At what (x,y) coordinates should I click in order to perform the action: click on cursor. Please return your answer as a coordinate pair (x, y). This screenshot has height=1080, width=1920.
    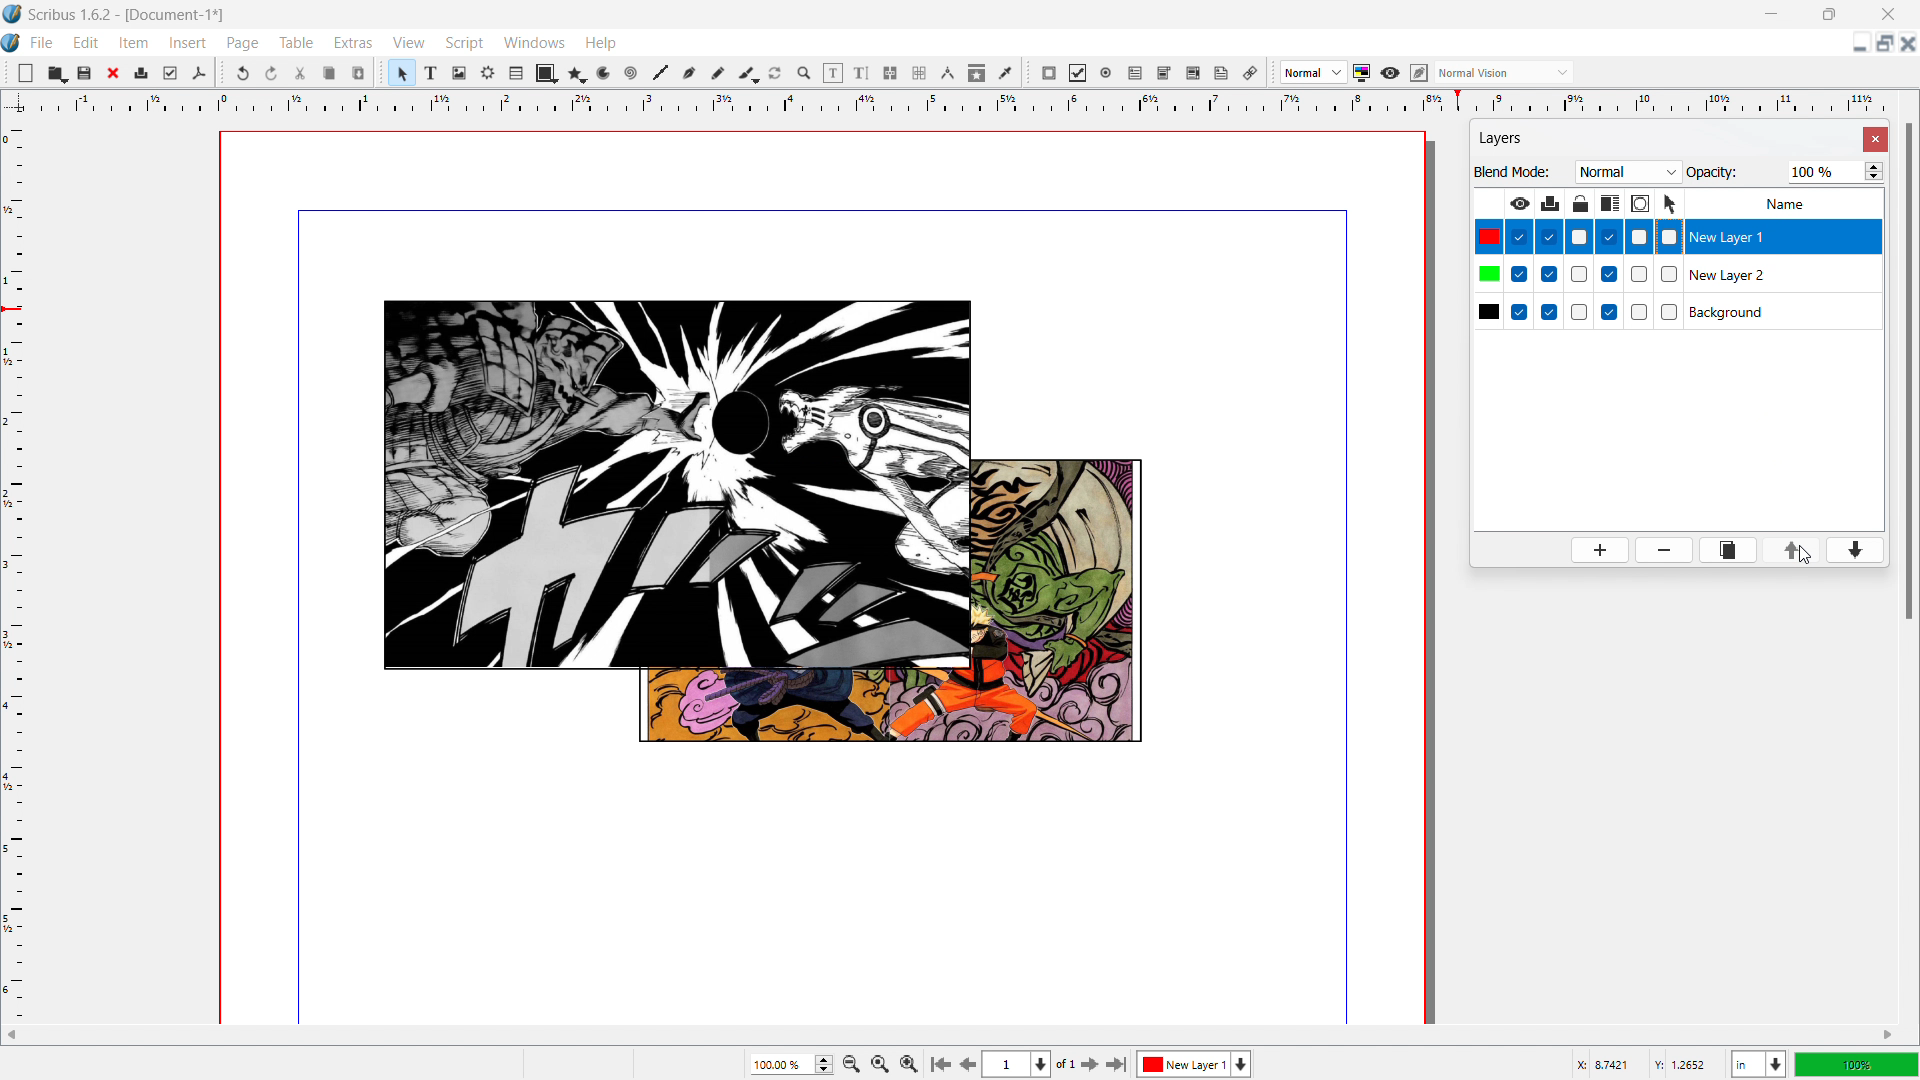
    Looking at the image, I should click on (1806, 555).